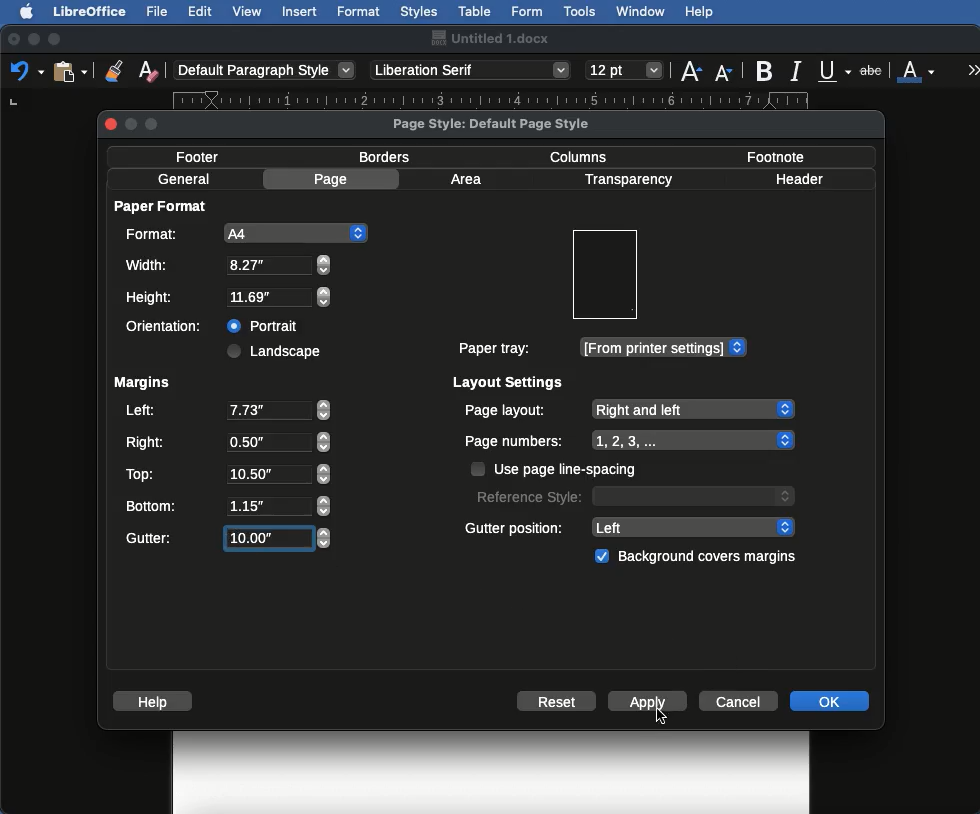 The image size is (980, 814). What do you see at coordinates (557, 703) in the screenshot?
I see `Reset` at bounding box center [557, 703].